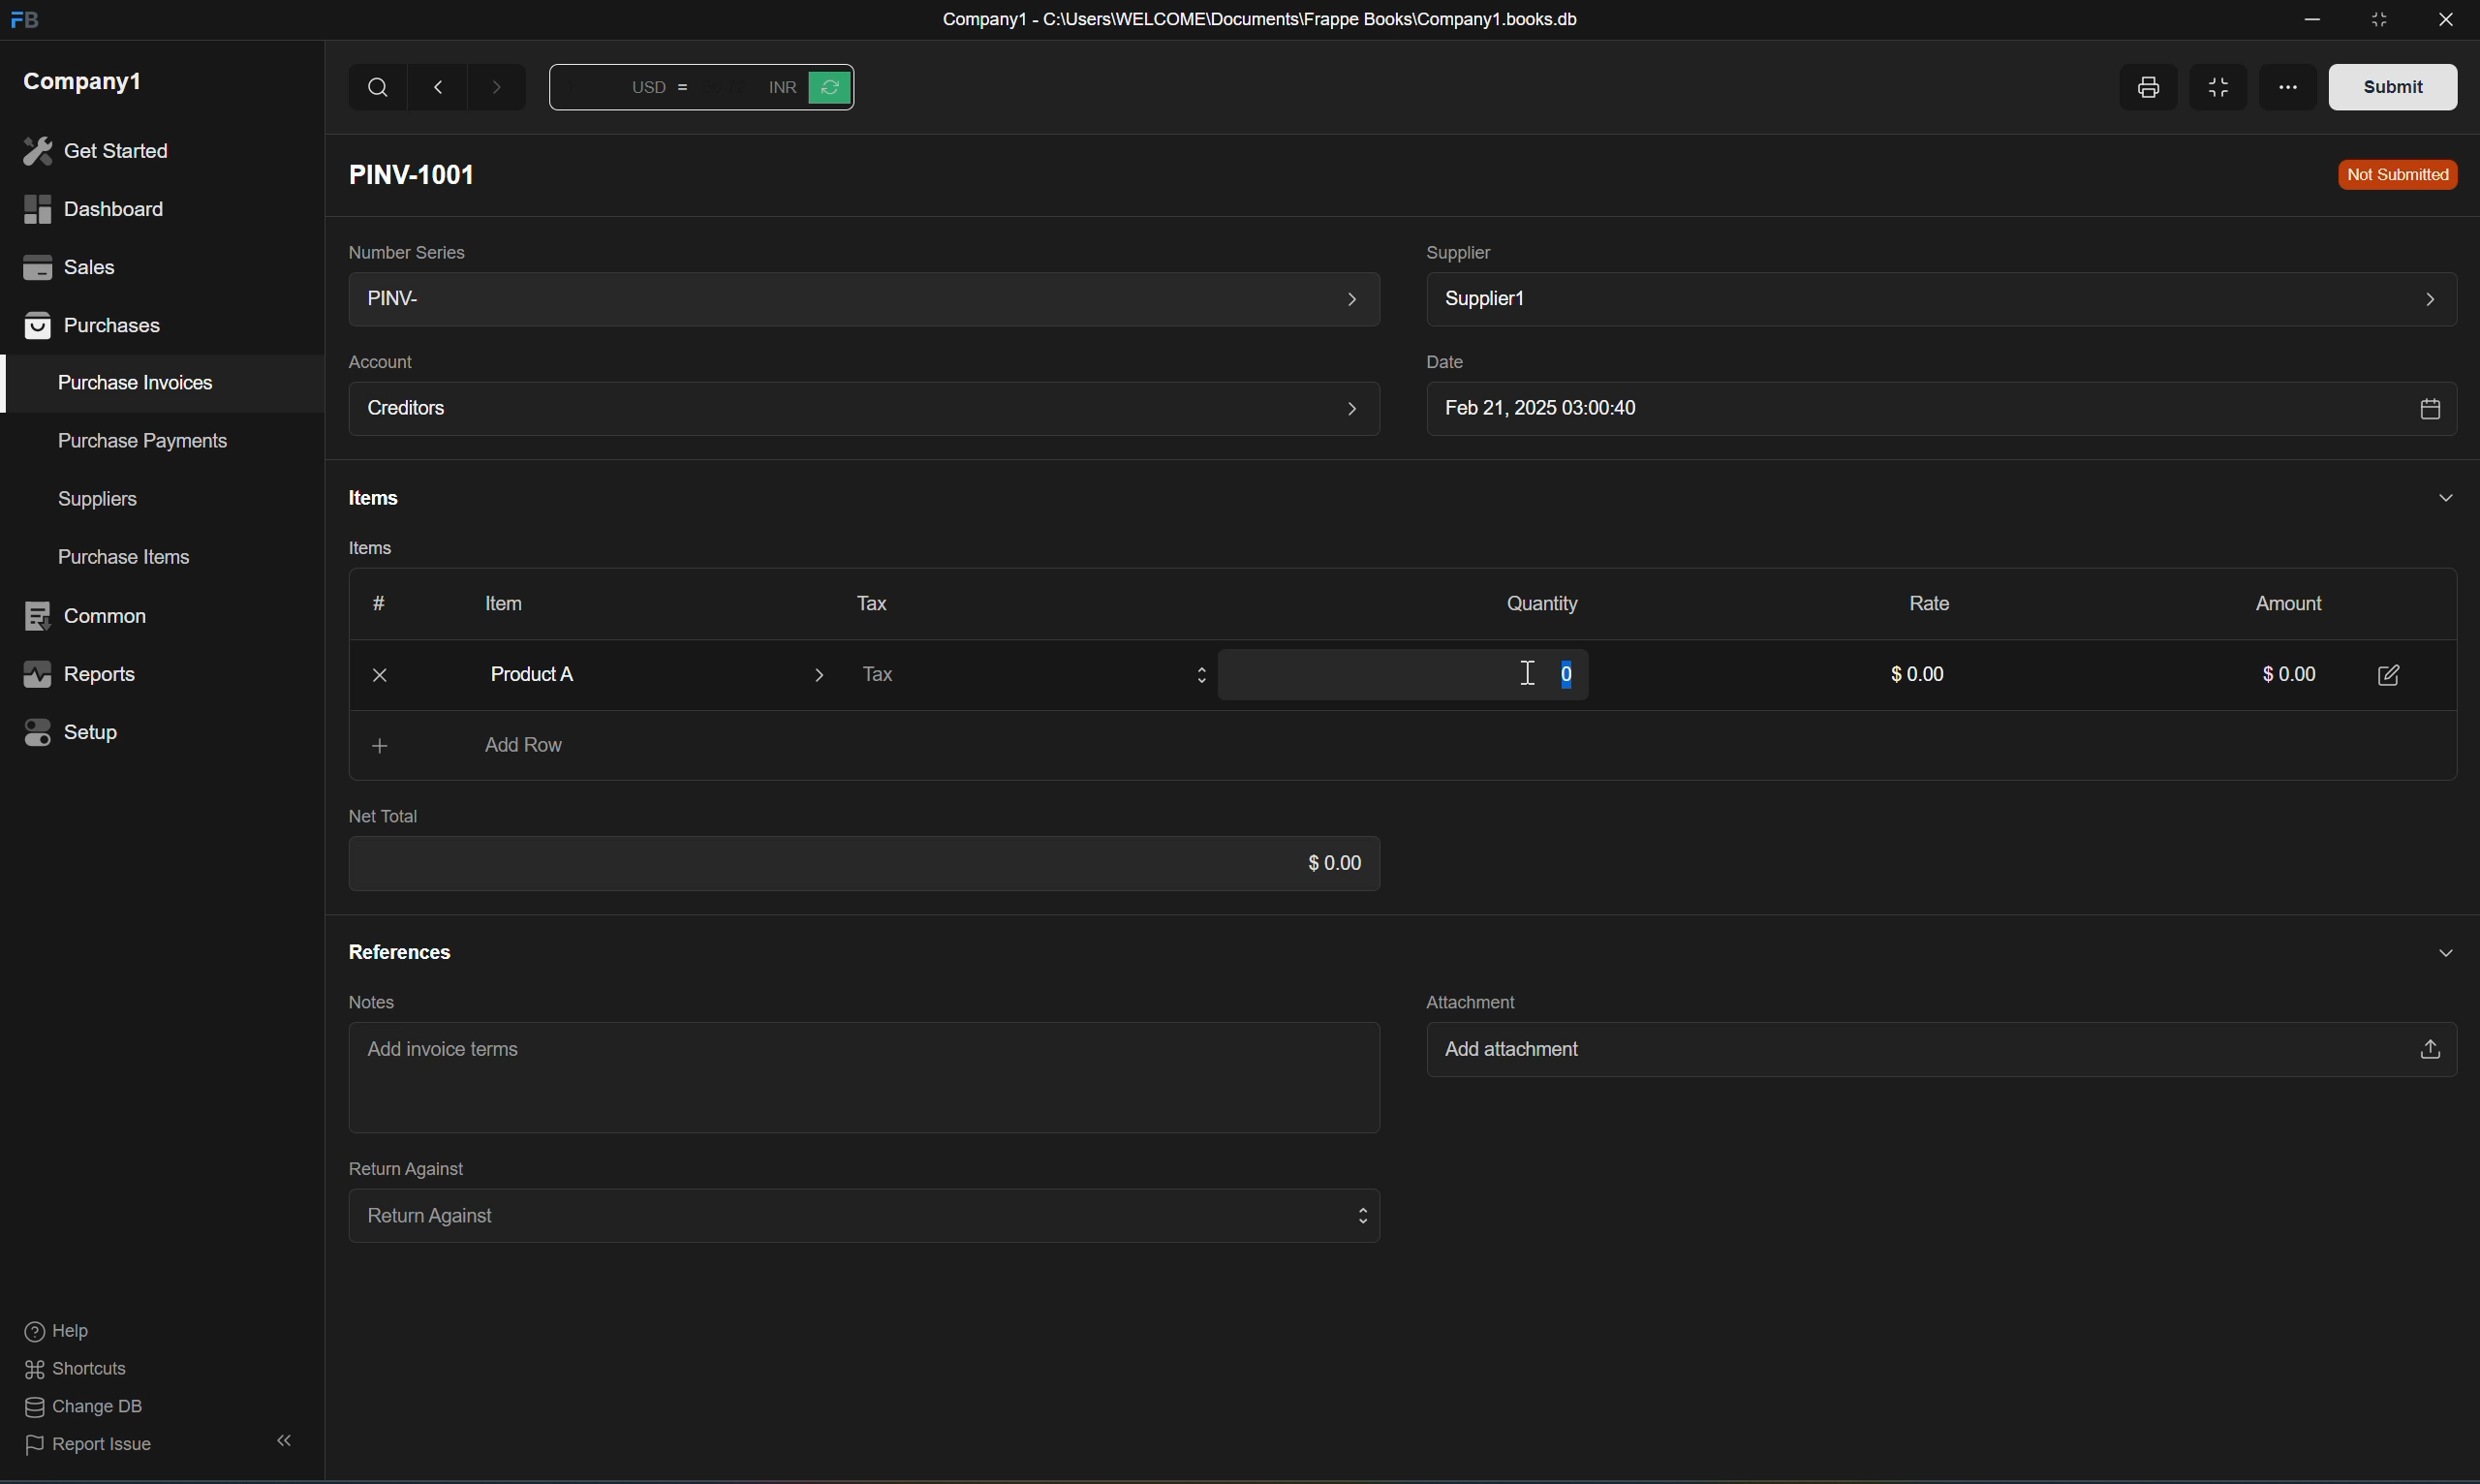  Describe the element at coordinates (2393, 85) in the screenshot. I see `Submit` at that location.